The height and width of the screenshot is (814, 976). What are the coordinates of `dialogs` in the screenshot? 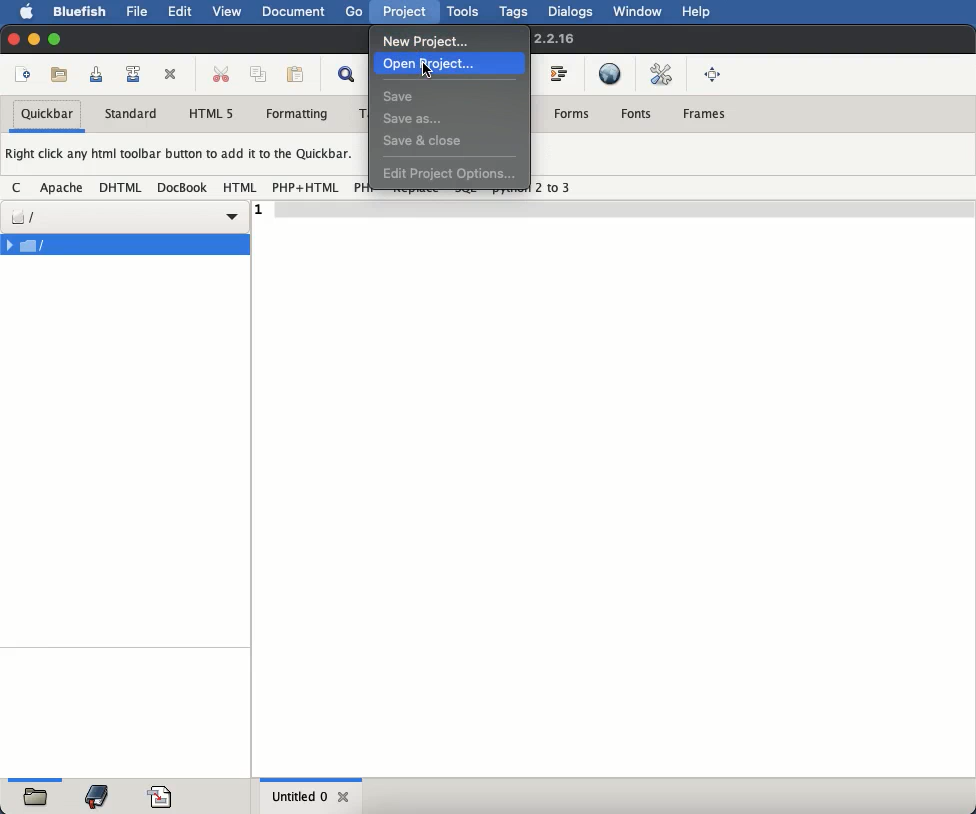 It's located at (571, 11).